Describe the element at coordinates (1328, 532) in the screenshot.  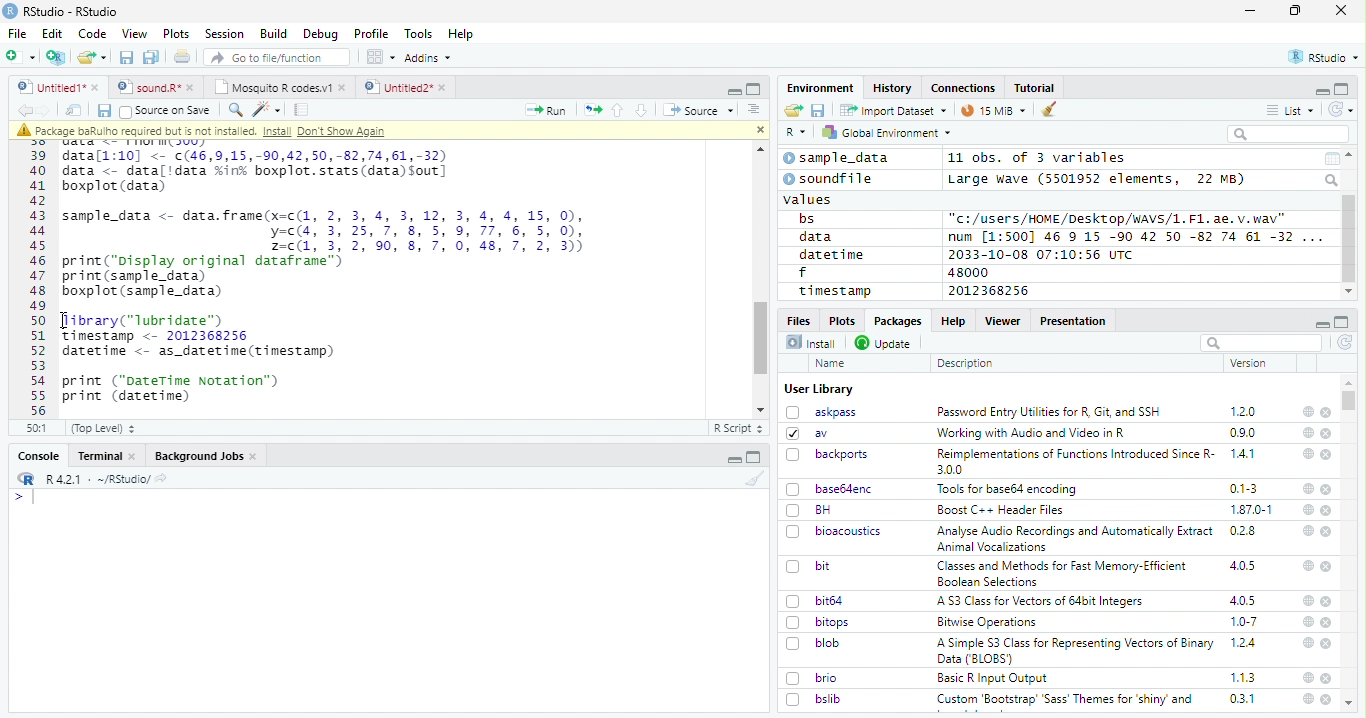
I see `close` at that location.